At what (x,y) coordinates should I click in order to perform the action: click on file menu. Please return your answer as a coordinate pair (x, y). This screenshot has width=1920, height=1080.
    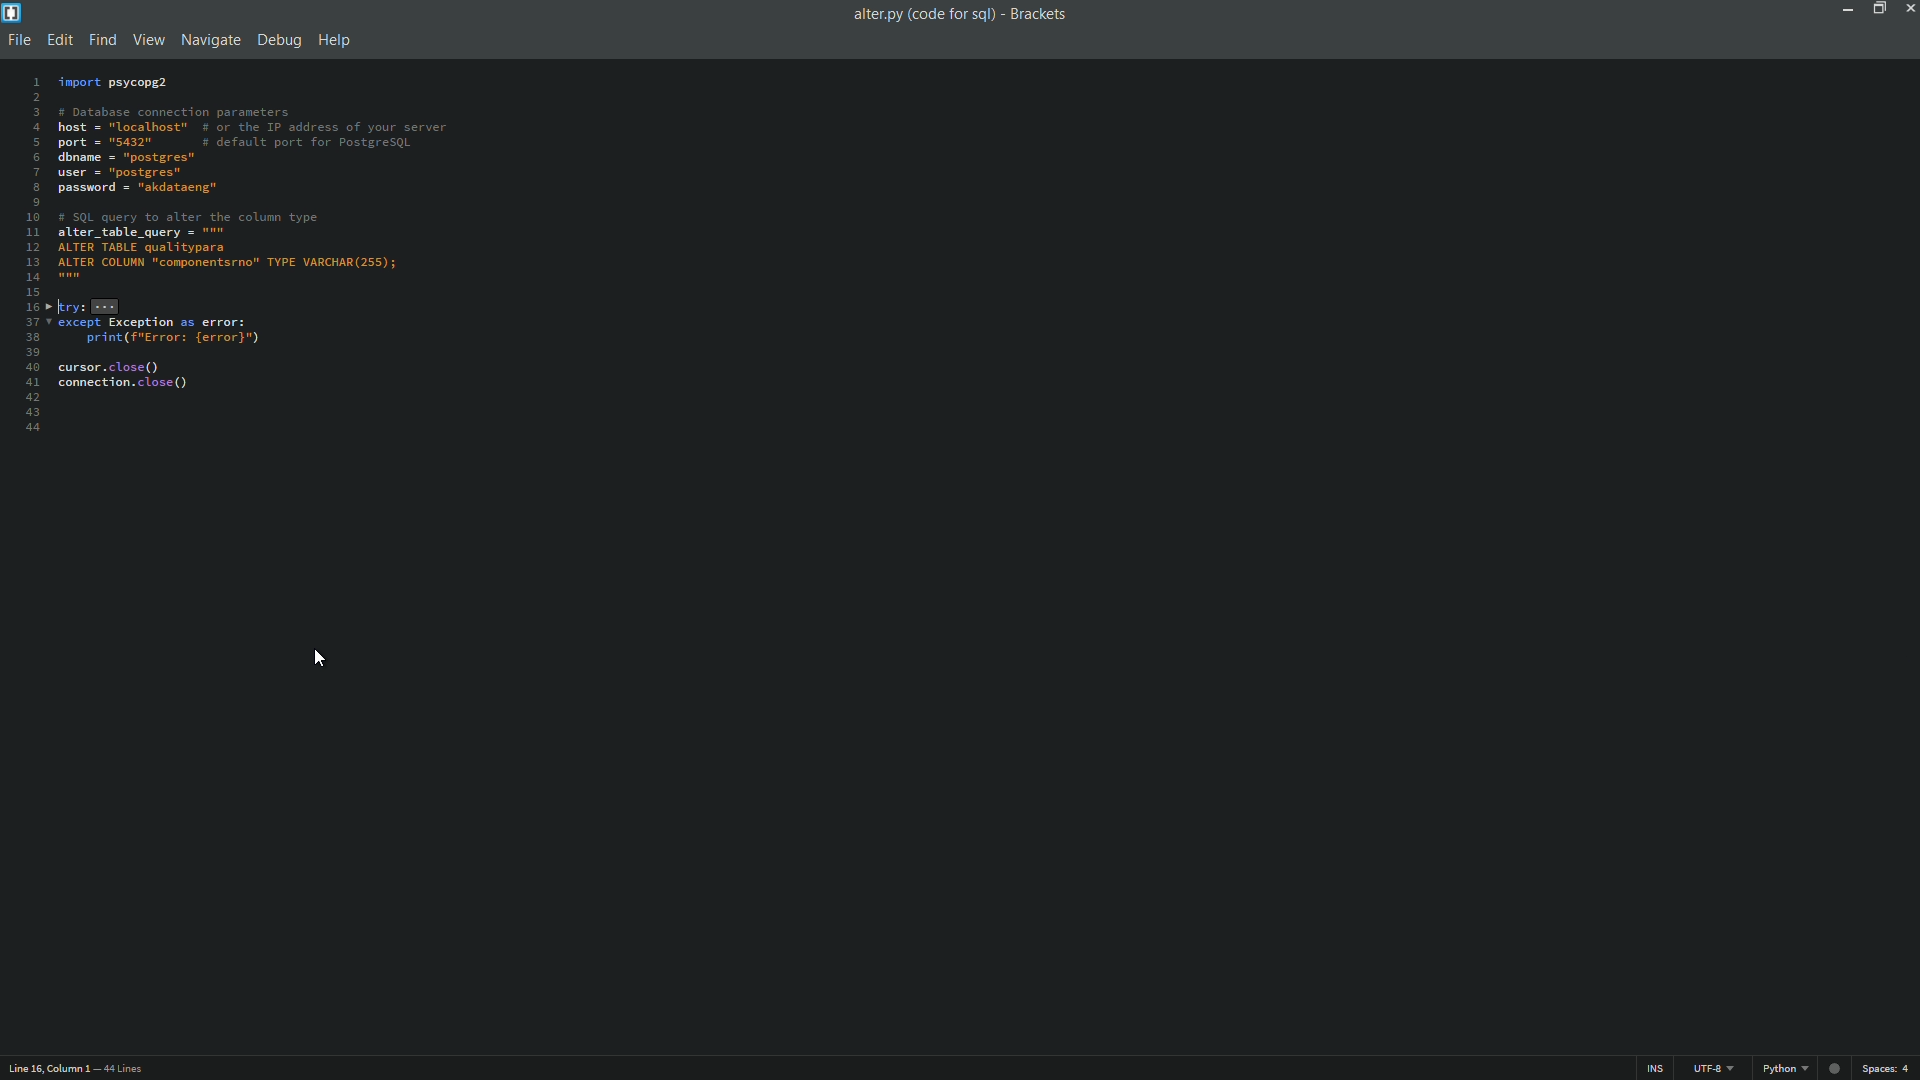
    Looking at the image, I should click on (17, 40).